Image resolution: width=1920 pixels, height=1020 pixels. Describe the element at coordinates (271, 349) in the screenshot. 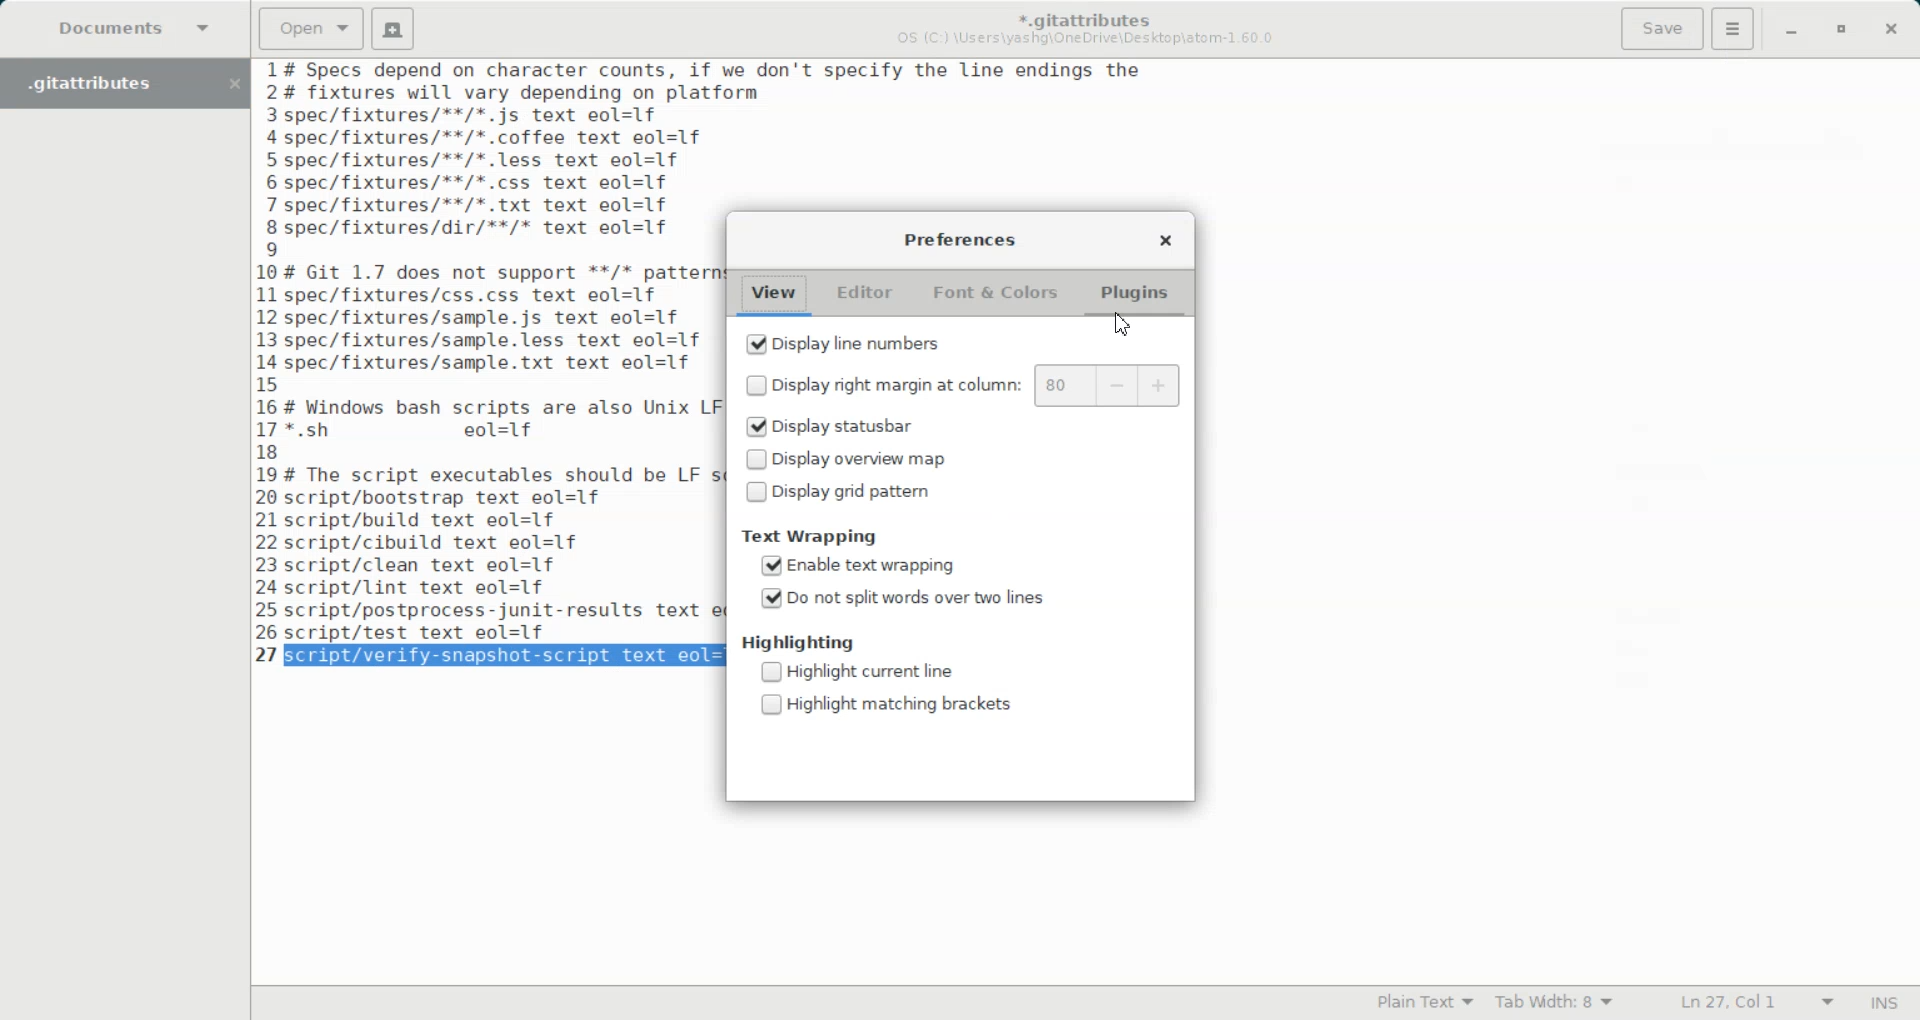

I see `text line number` at that location.